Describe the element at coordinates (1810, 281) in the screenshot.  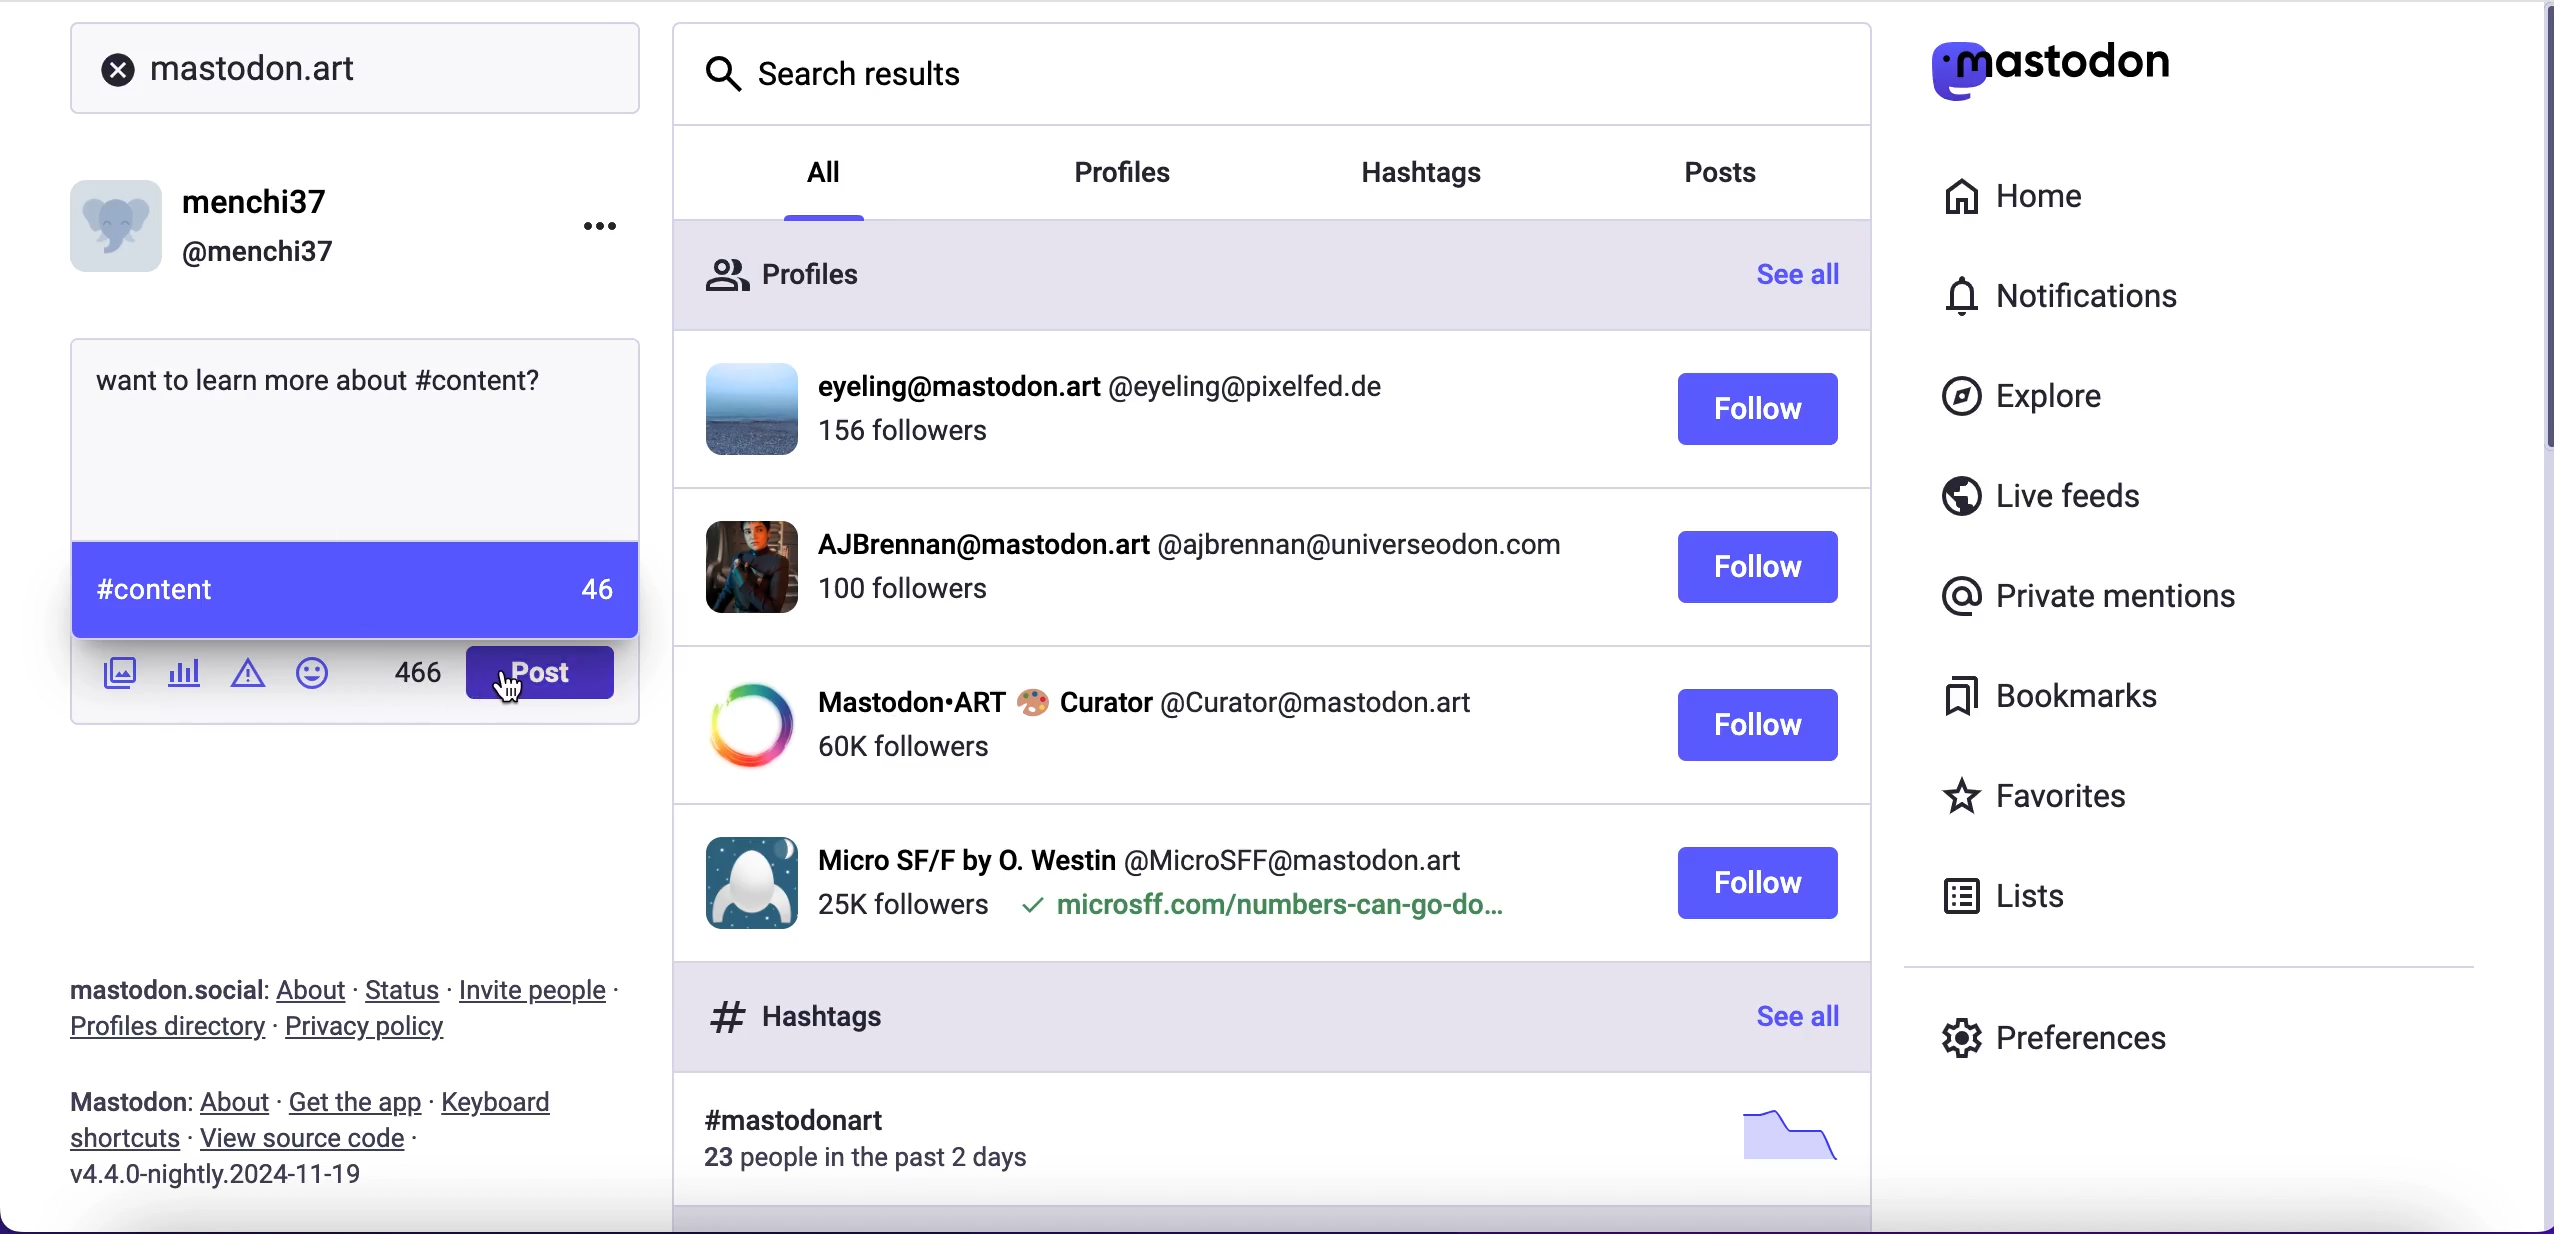
I see `see all` at that location.